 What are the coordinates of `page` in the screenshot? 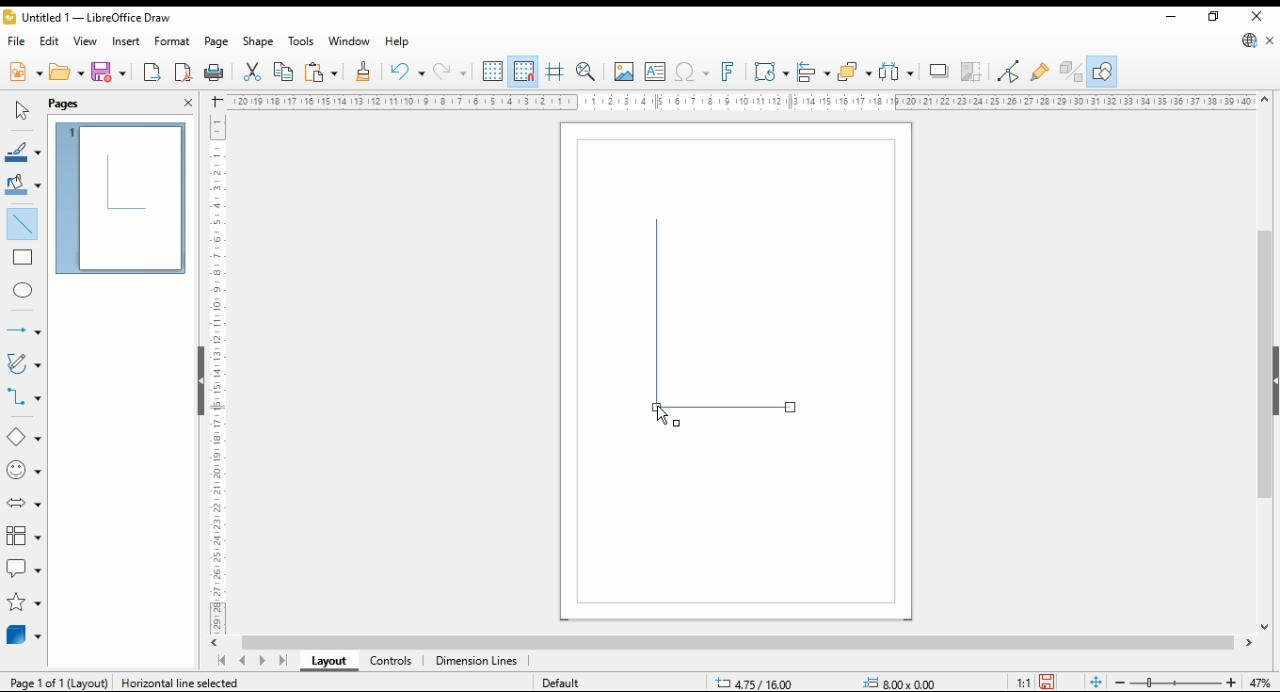 It's located at (218, 42).